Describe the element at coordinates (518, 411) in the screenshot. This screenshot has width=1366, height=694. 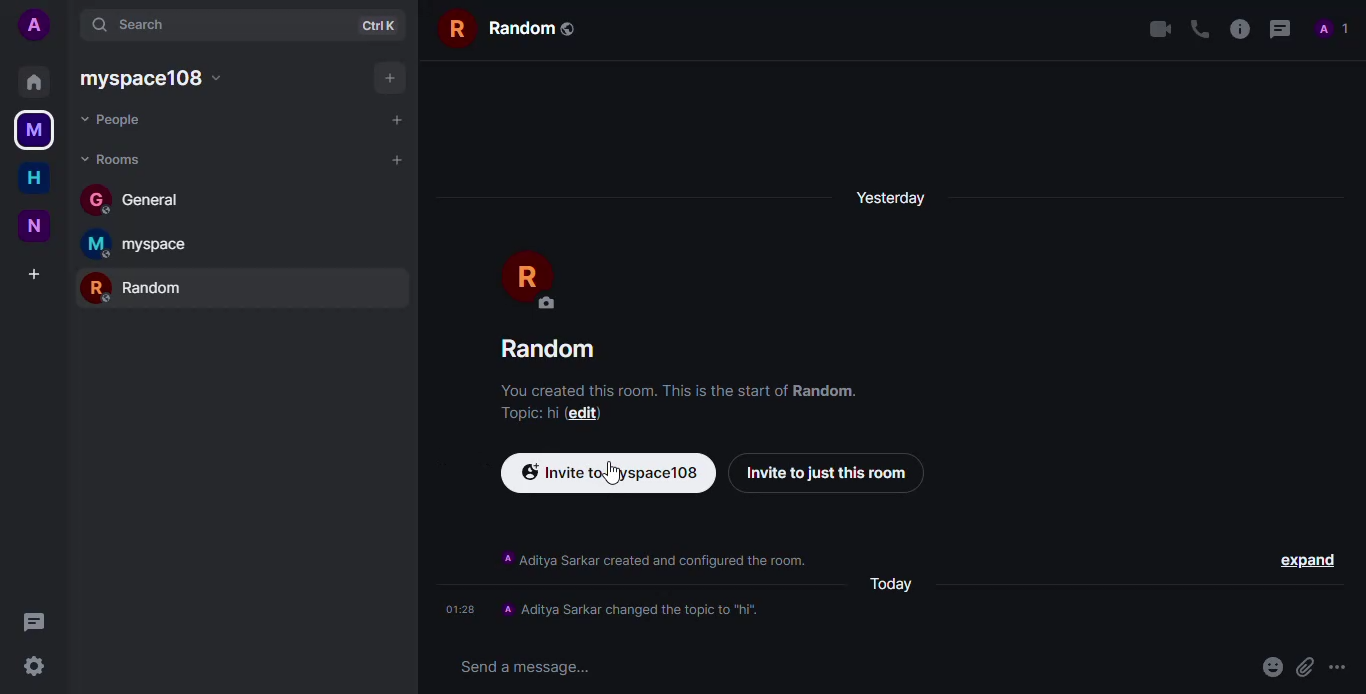
I see `topic` at that location.